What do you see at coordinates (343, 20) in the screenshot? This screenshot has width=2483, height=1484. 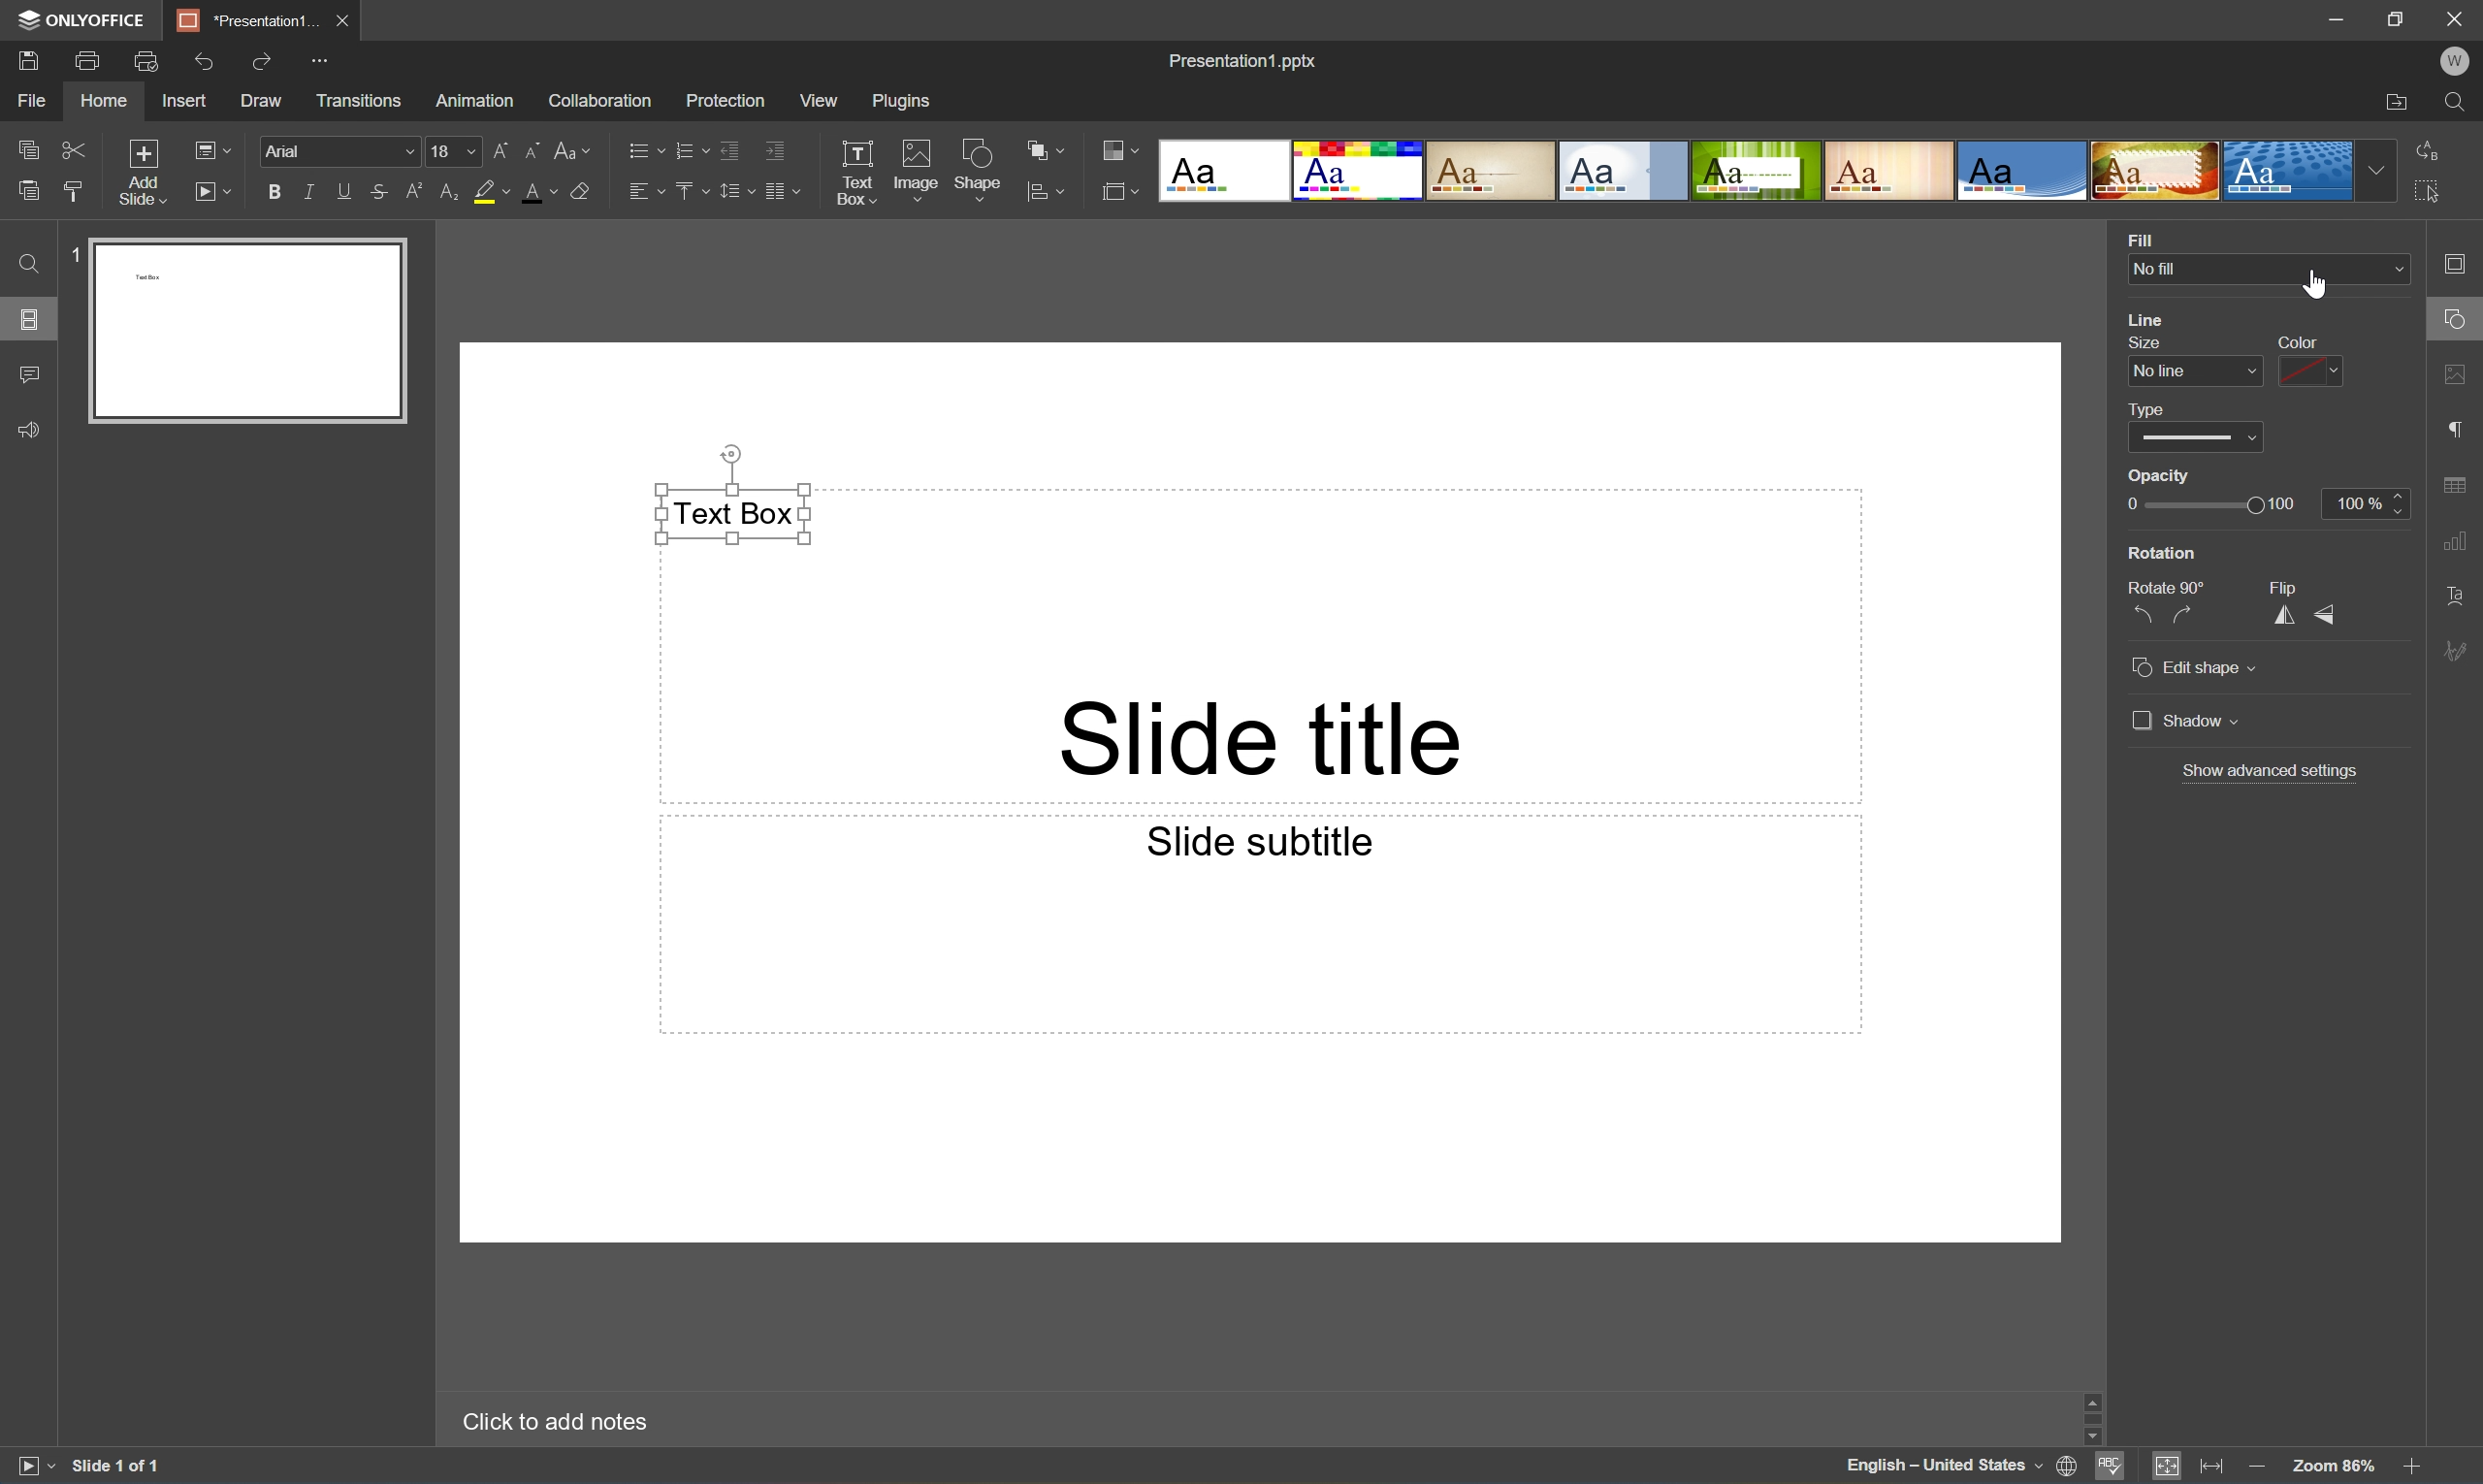 I see `Close` at bounding box center [343, 20].